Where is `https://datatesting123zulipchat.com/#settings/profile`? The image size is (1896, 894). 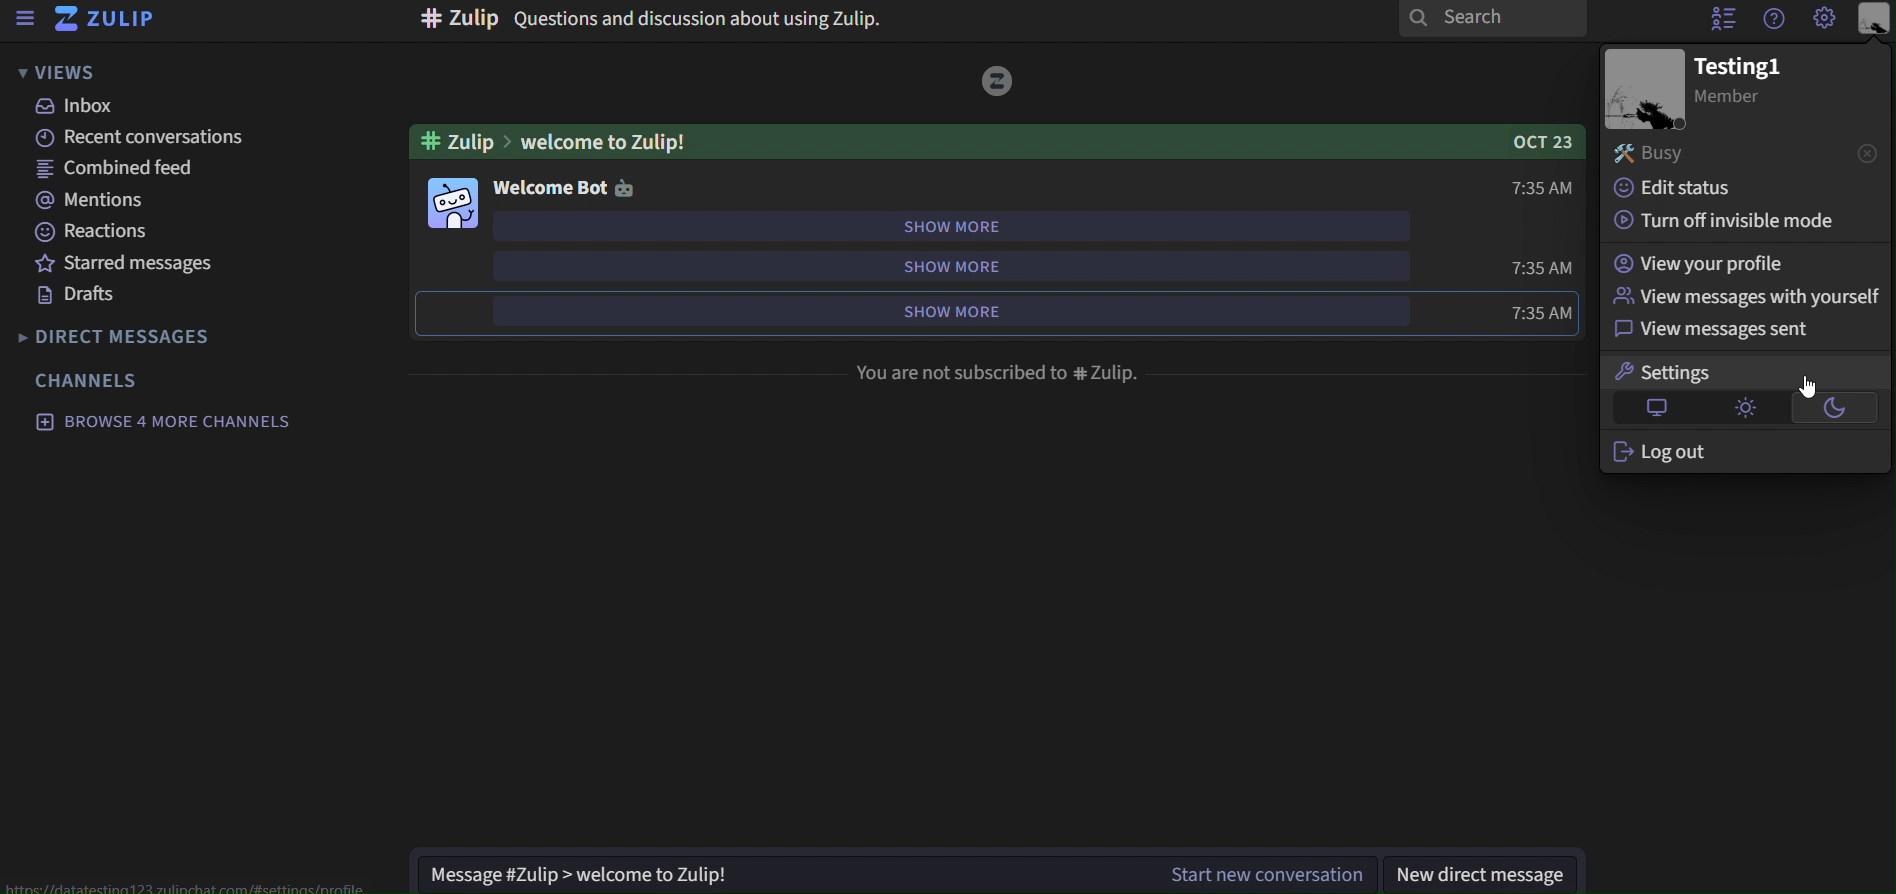
https://datatesting123zulipchat.com/#settings/profile is located at coordinates (190, 888).